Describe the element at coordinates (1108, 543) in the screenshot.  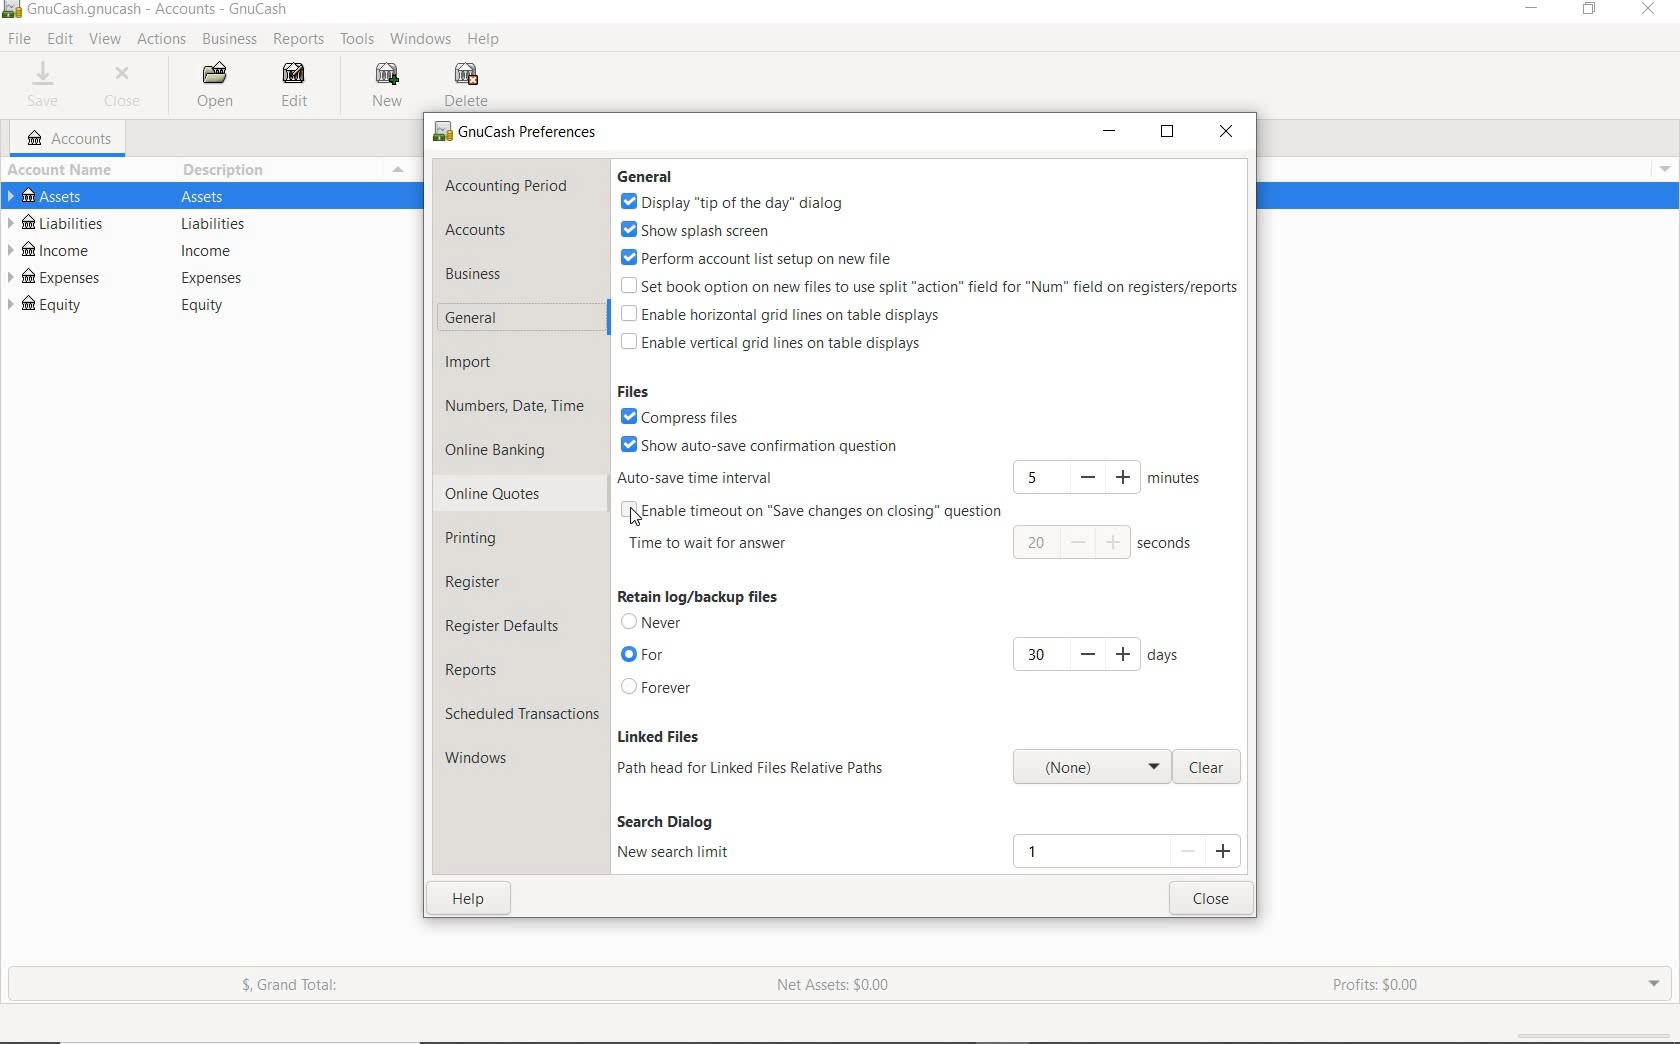
I see `number of seconds before question window opens` at that location.